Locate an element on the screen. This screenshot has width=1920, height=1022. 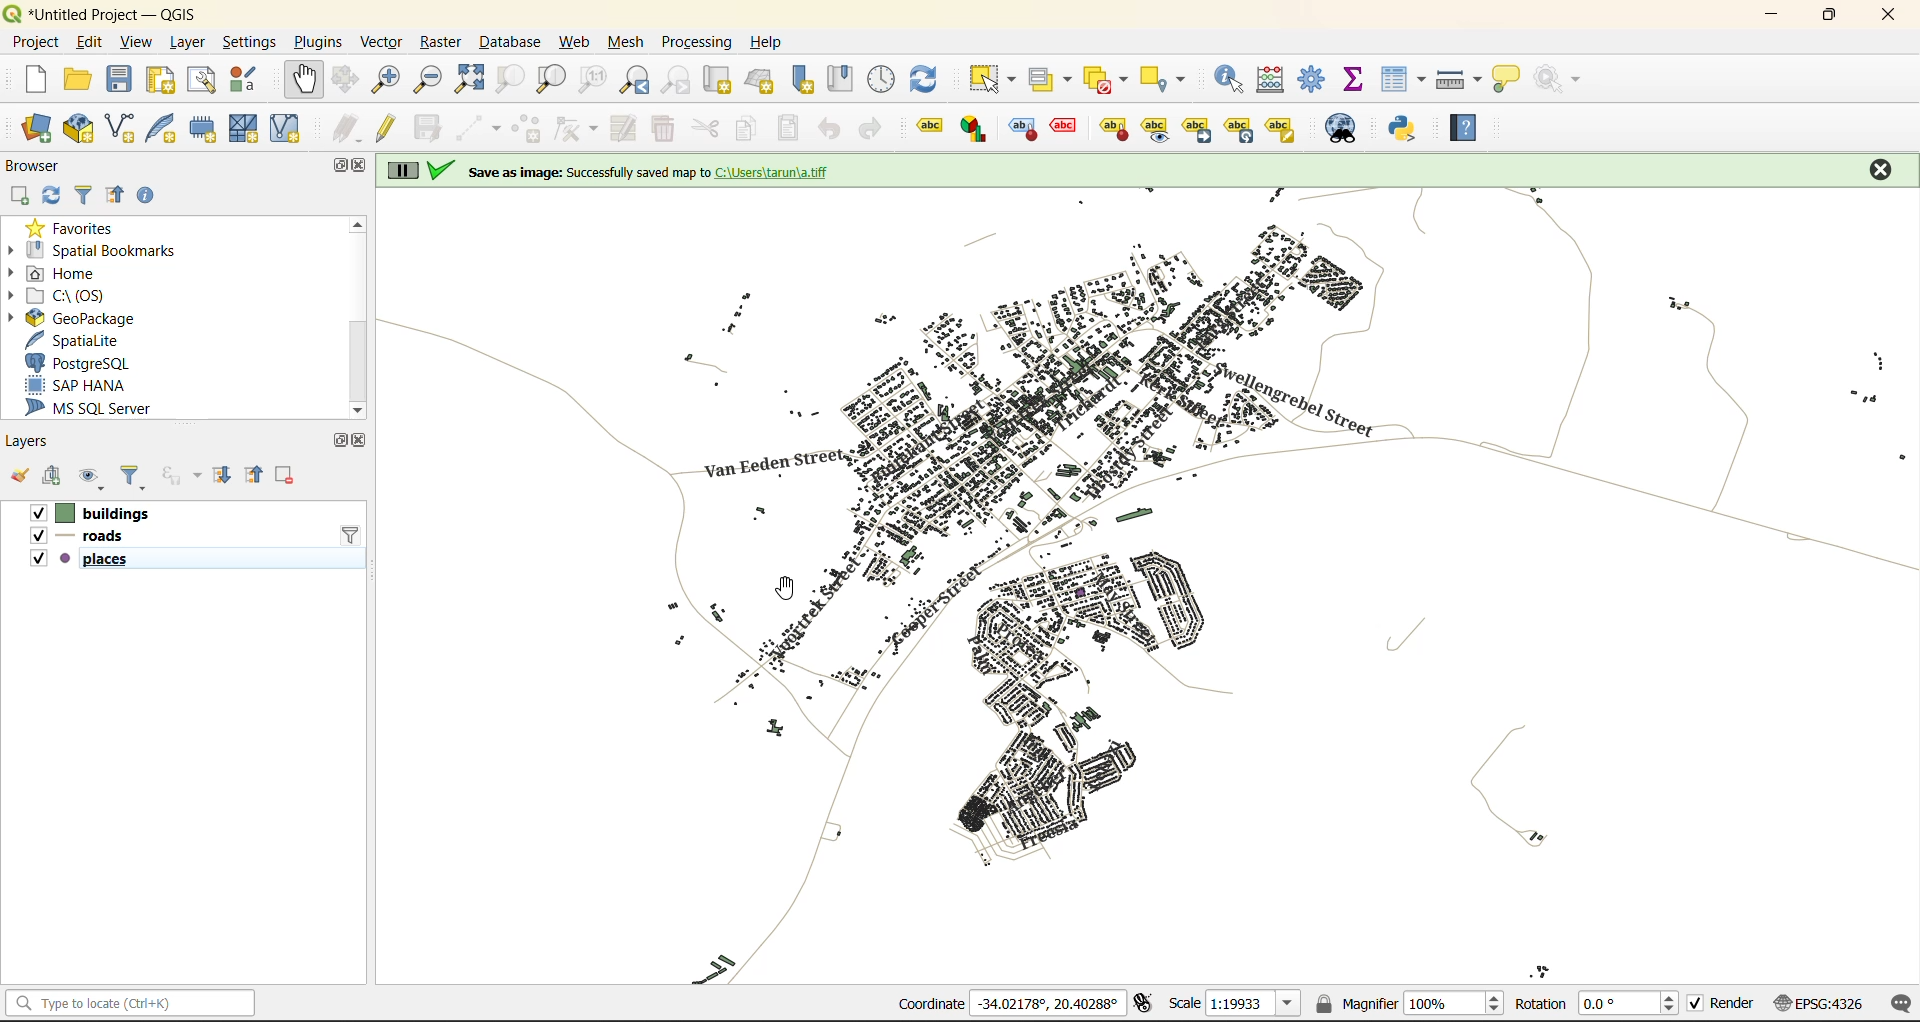
filter is located at coordinates (346, 533).